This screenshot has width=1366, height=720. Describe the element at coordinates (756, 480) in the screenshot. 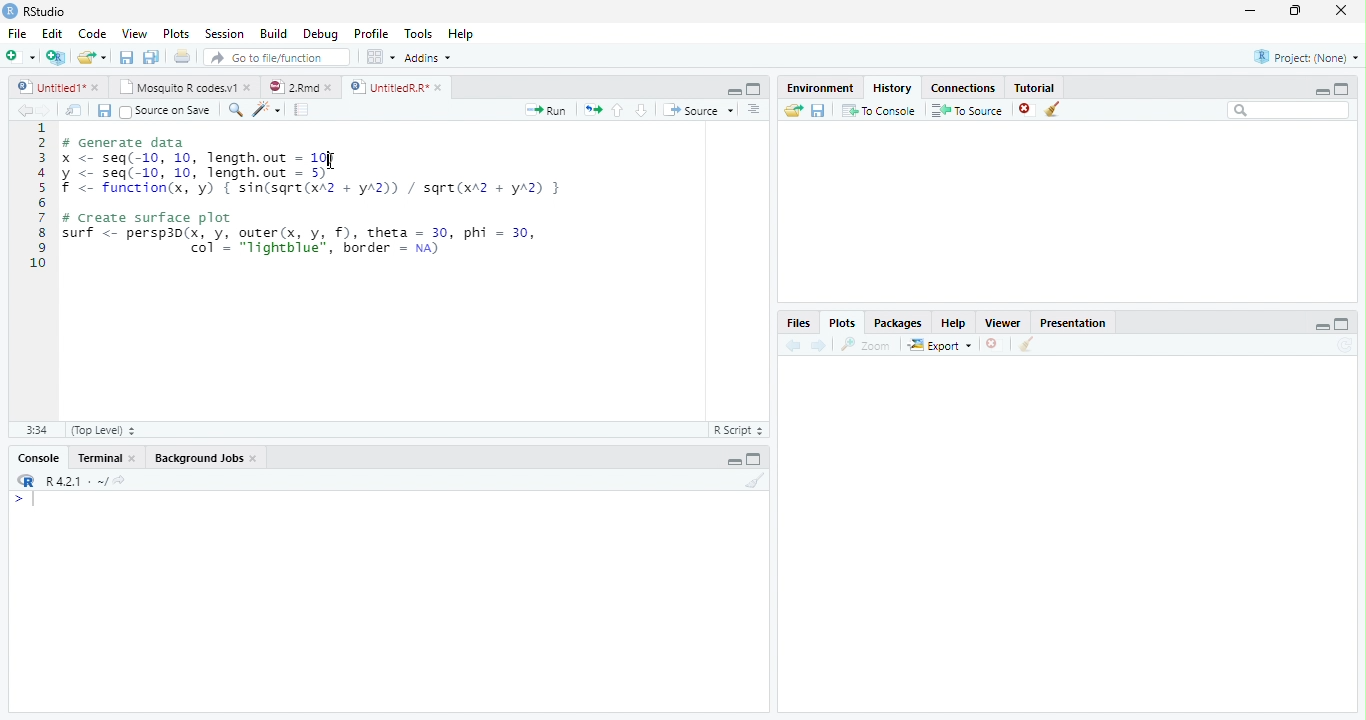

I see `Clear console` at that location.